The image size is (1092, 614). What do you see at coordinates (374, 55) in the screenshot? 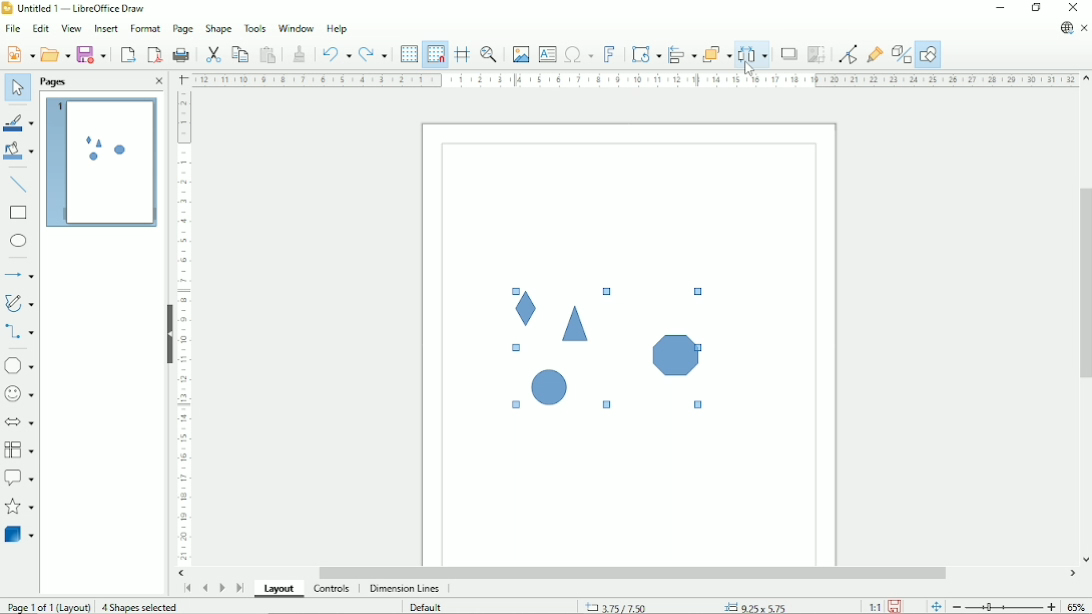
I see `Redo` at bounding box center [374, 55].